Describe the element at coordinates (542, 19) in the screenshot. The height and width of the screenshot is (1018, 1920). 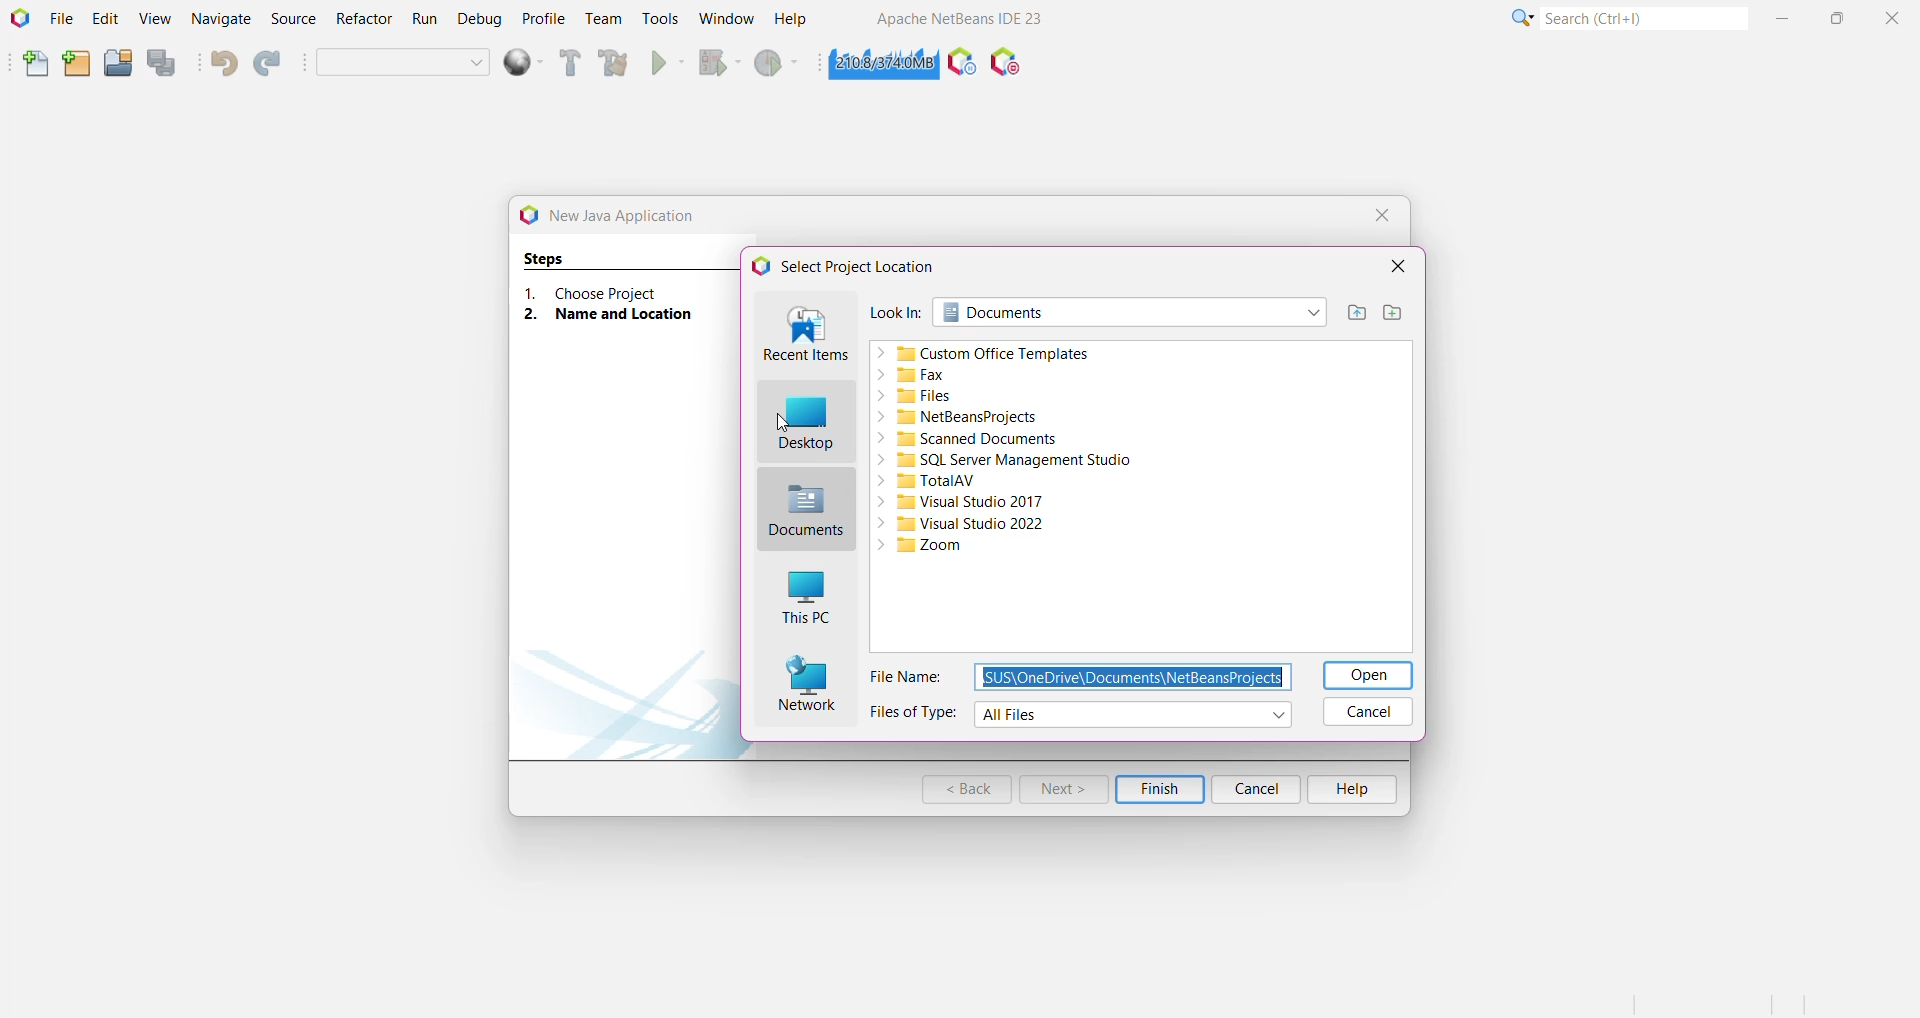
I see `Profile` at that location.